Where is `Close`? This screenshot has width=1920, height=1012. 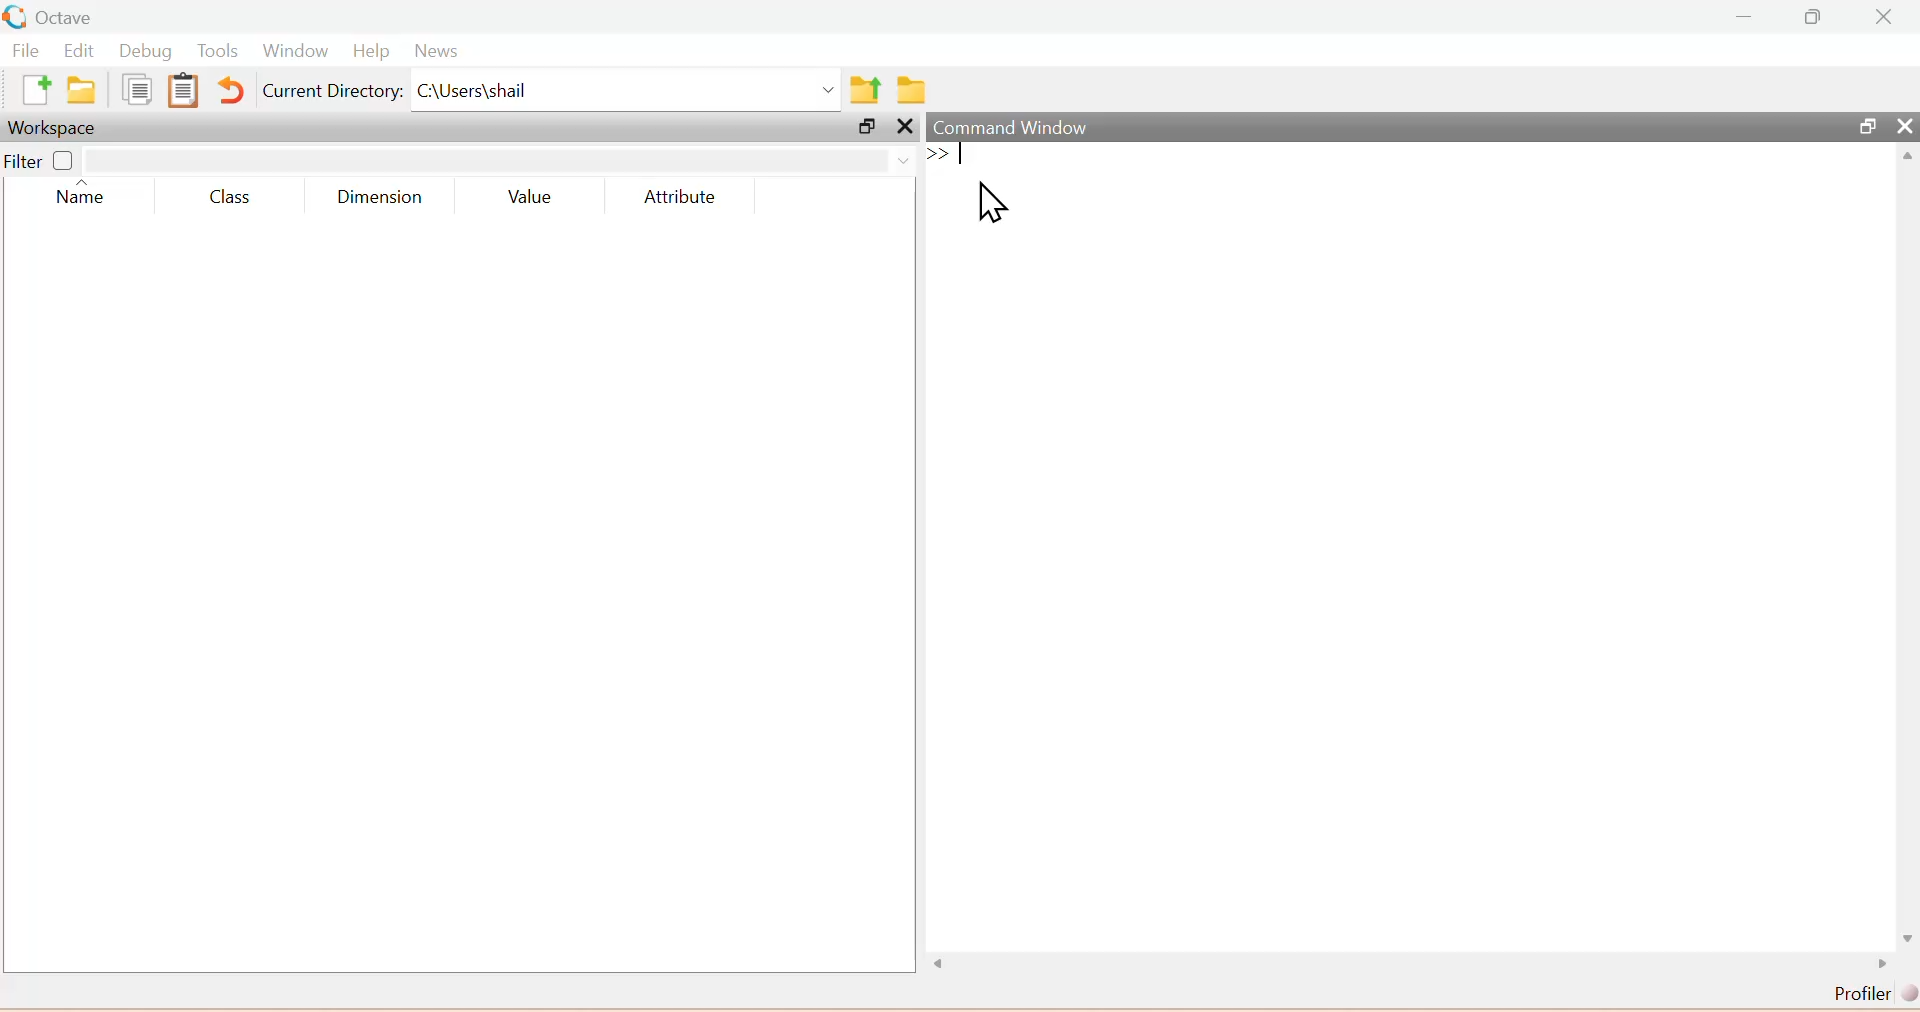
Close is located at coordinates (1883, 17).